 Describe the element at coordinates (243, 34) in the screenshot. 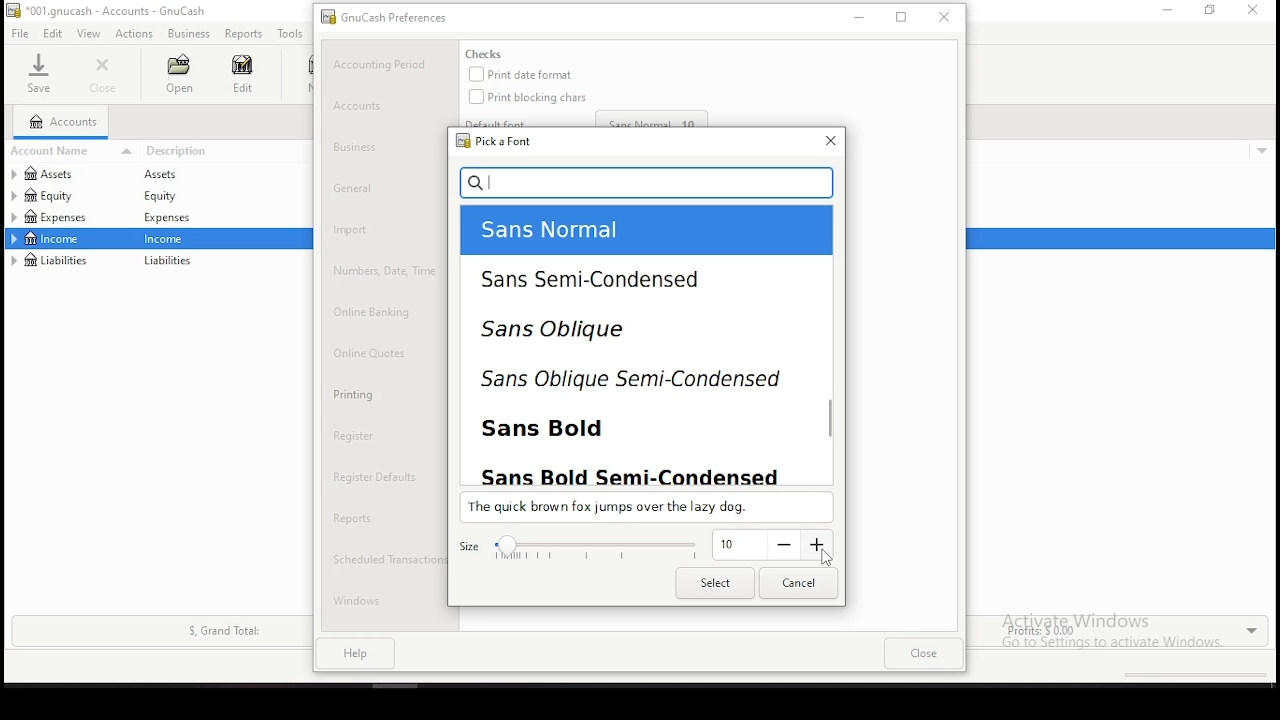

I see `reports` at that location.